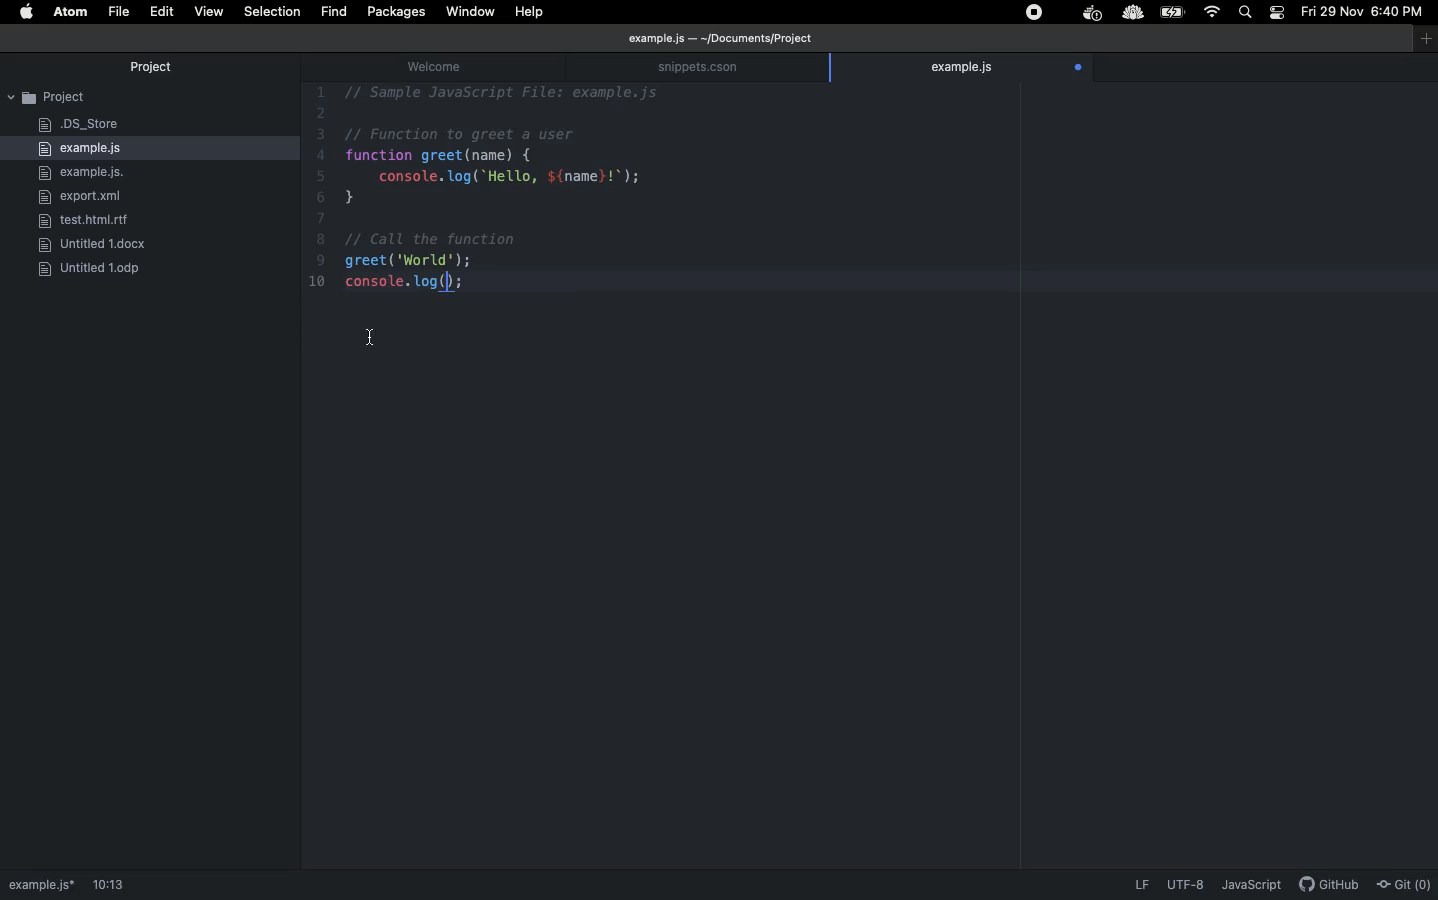 The image size is (1438, 900). What do you see at coordinates (399, 14) in the screenshot?
I see `Packages` at bounding box center [399, 14].